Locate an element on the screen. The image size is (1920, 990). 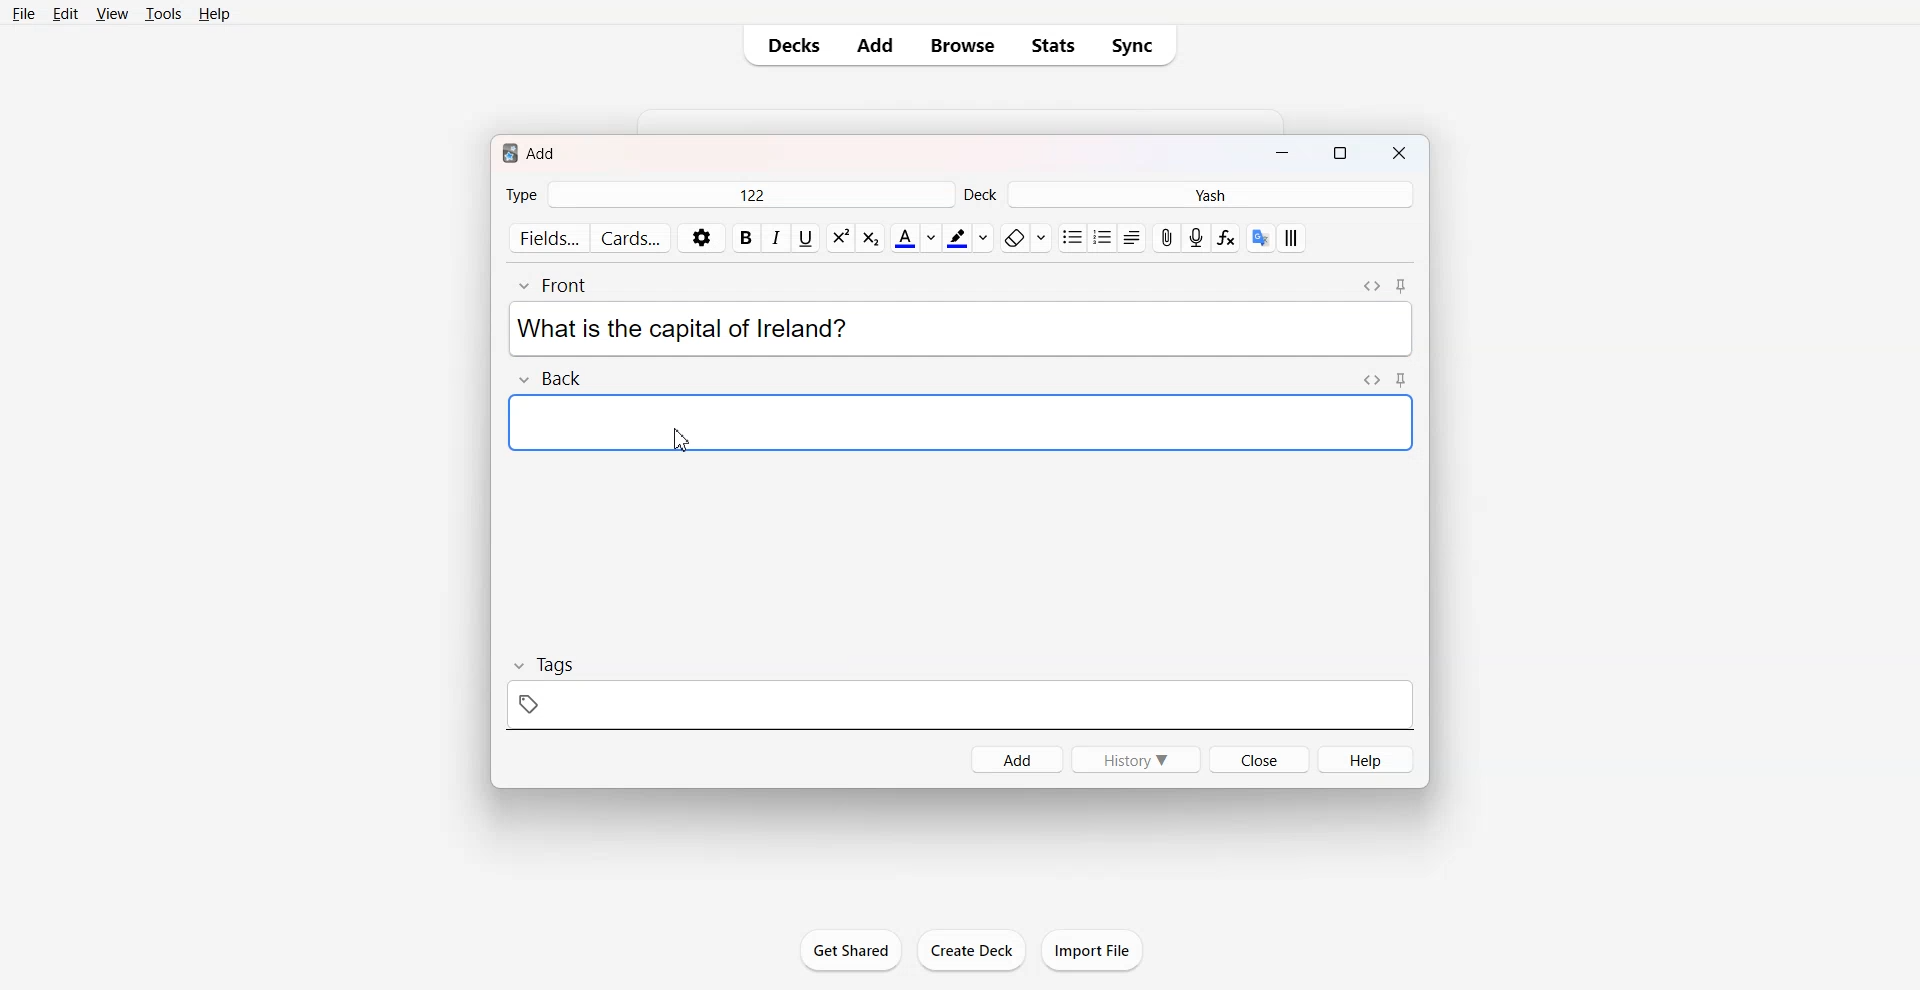
Import File is located at coordinates (1093, 950).